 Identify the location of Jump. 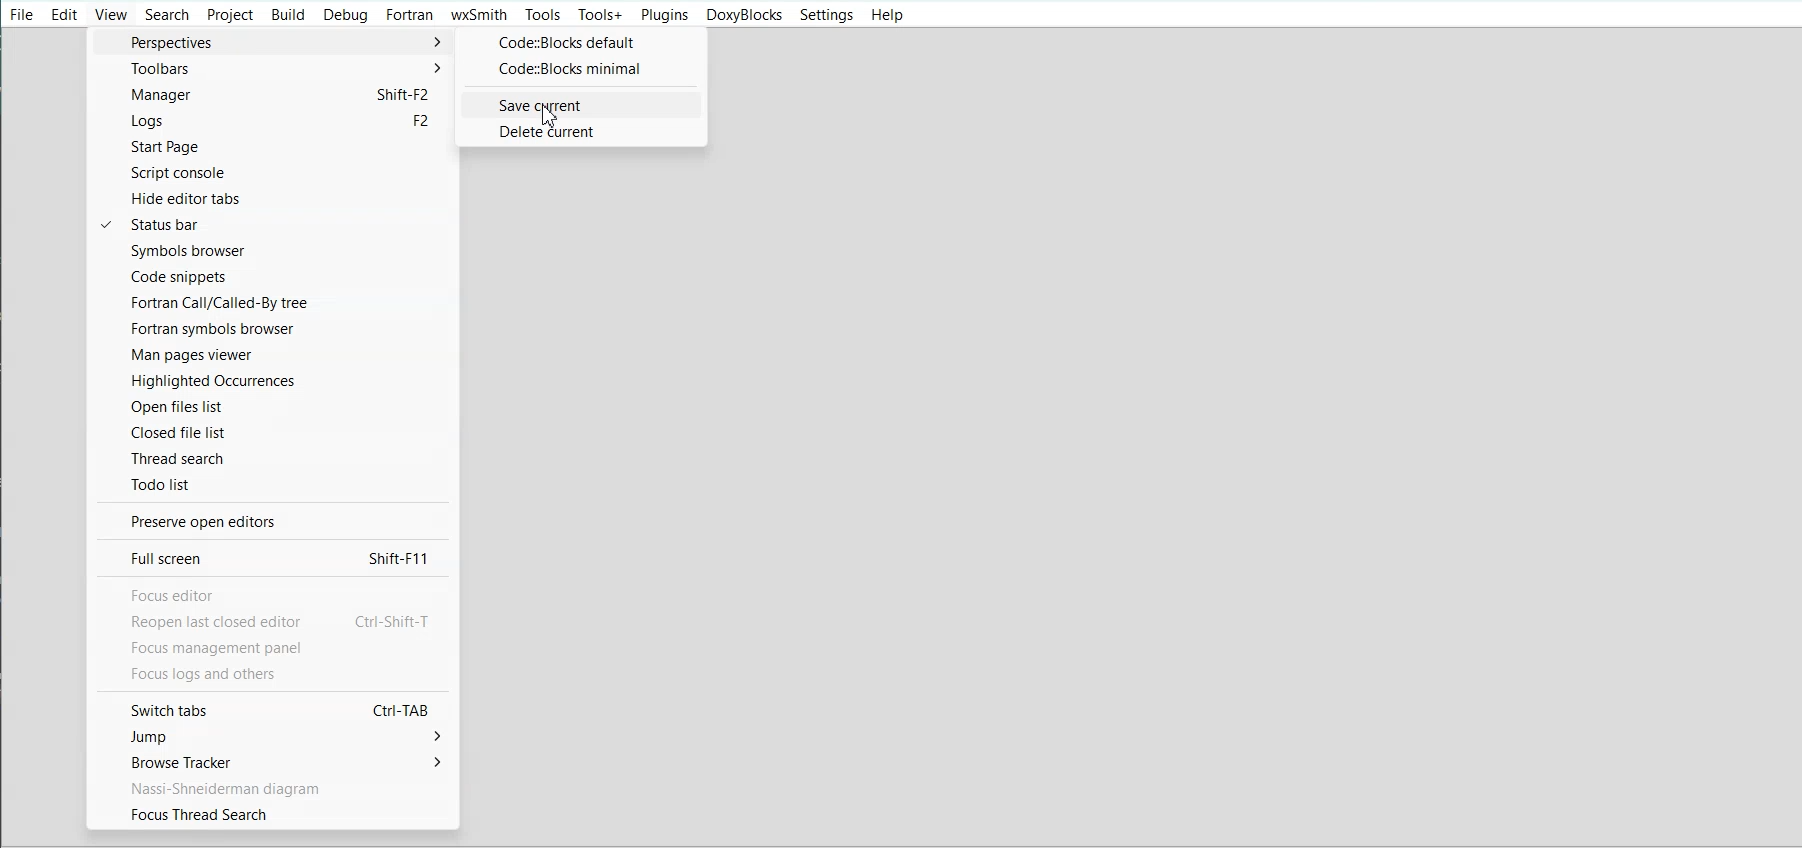
(281, 737).